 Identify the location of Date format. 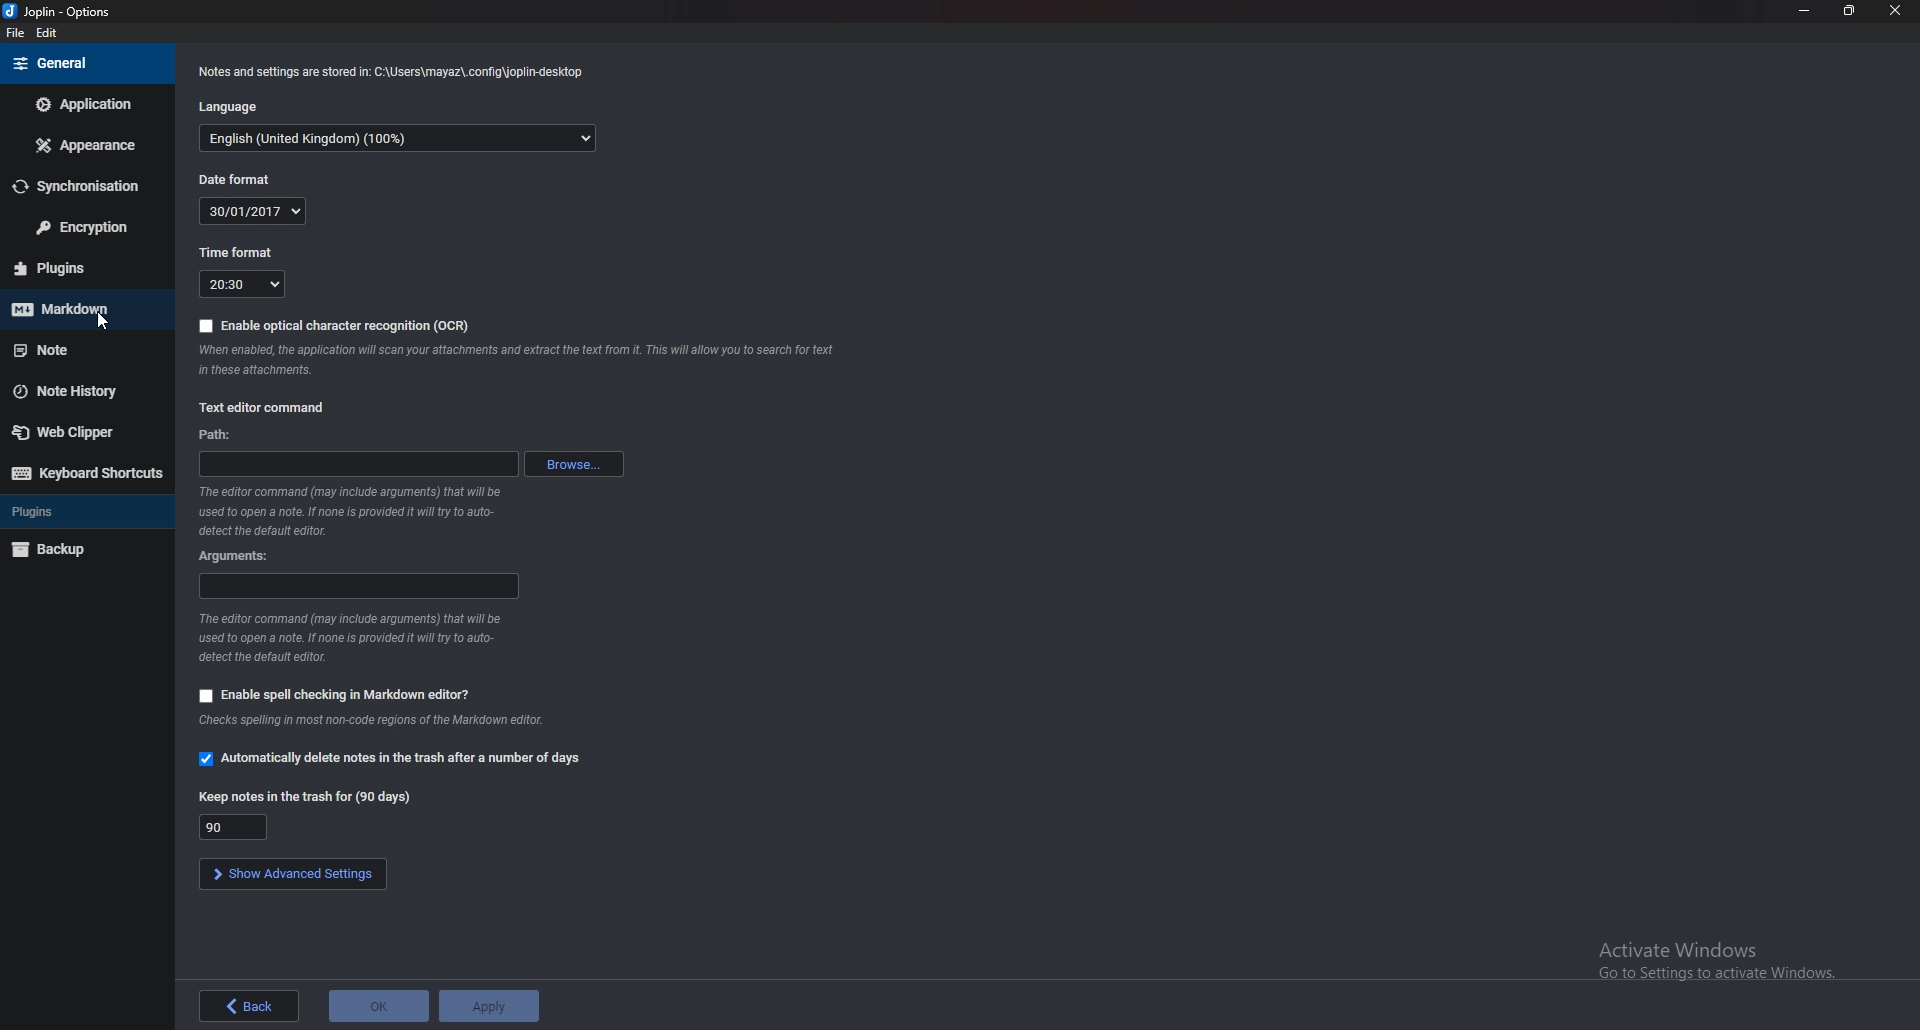
(255, 211).